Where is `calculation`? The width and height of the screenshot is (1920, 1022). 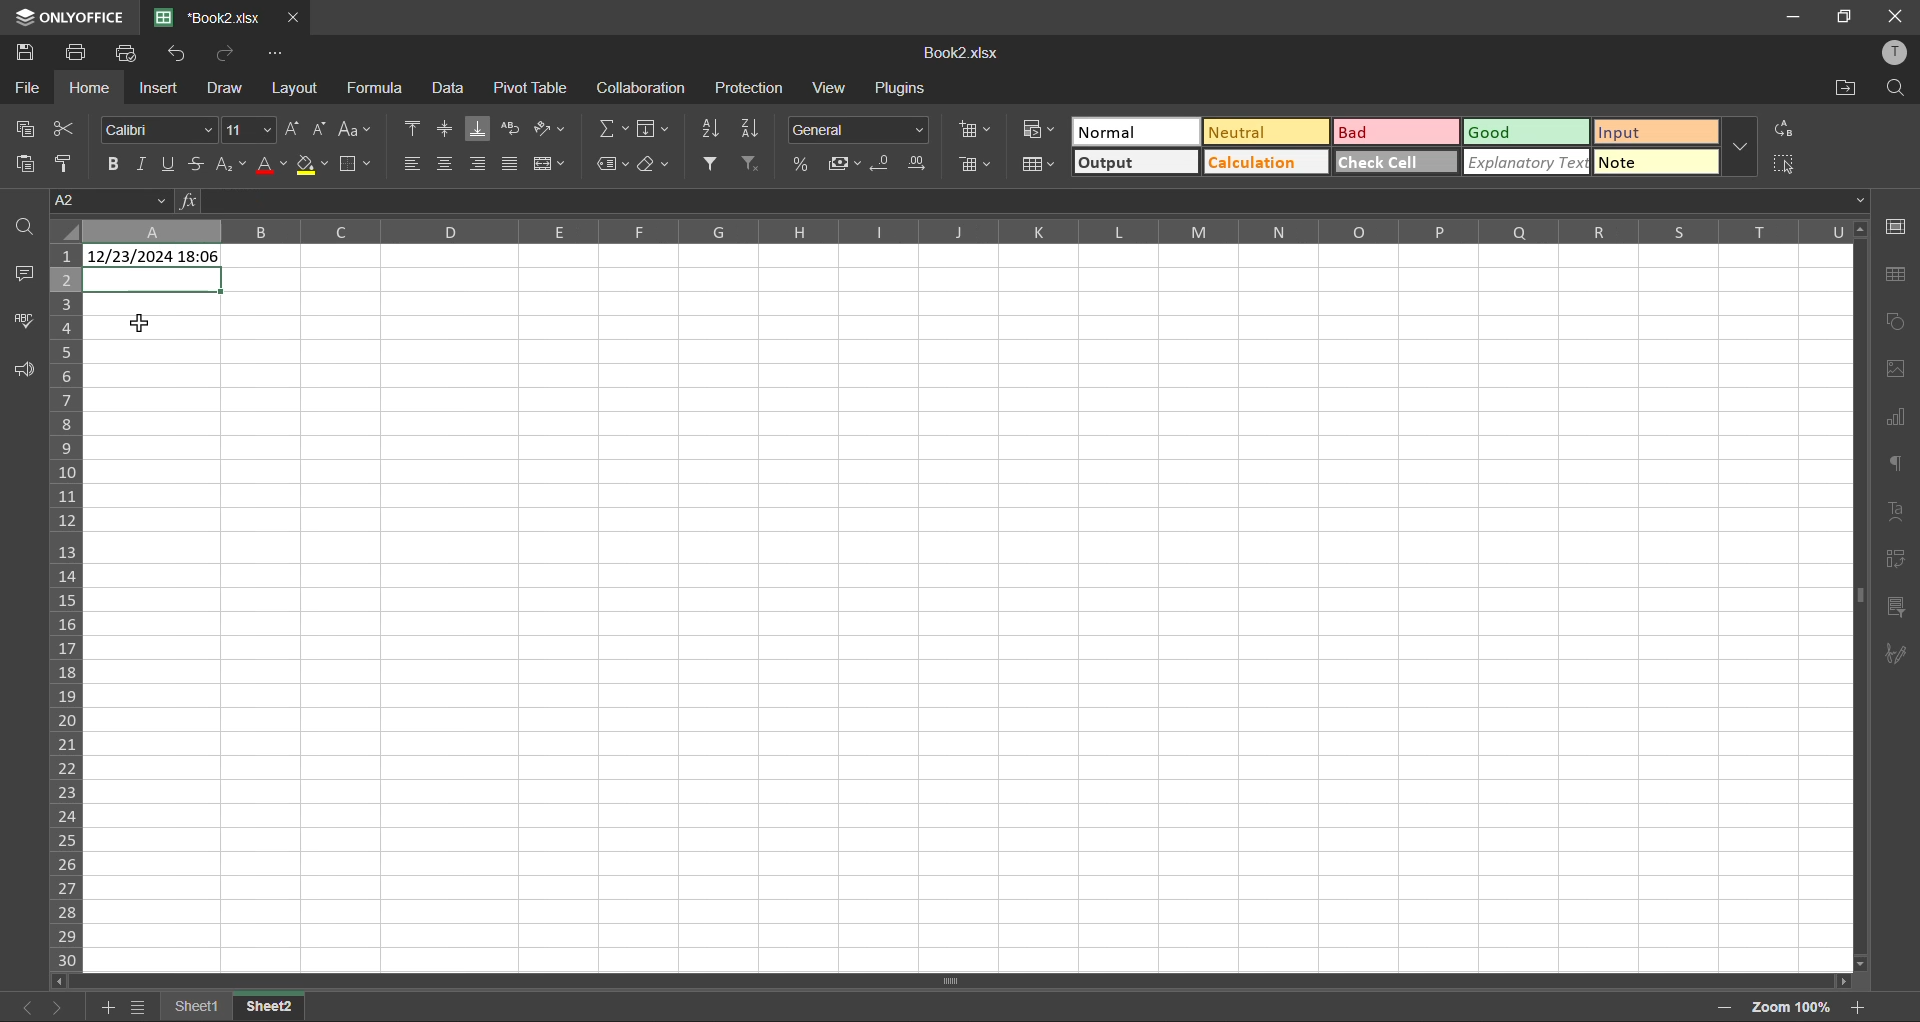
calculation is located at coordinates (1264, 162).